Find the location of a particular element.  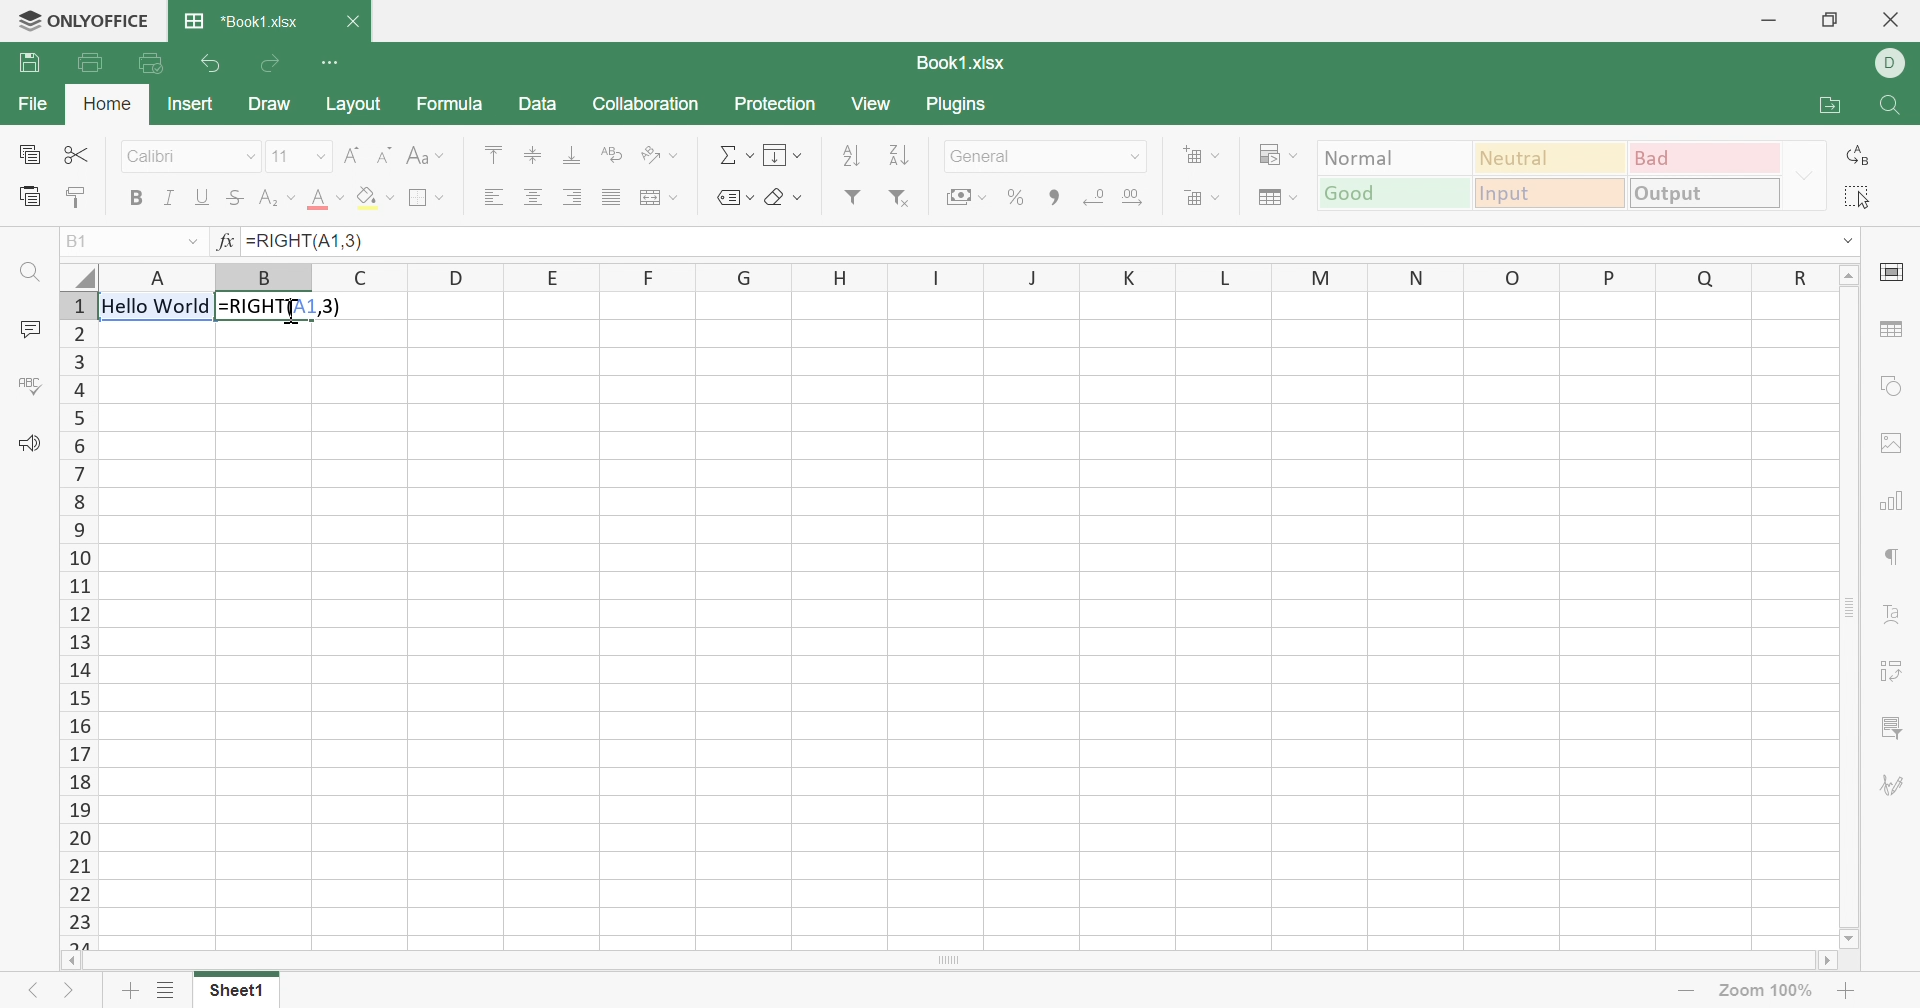

Borders is located at coordinates (427, 197).